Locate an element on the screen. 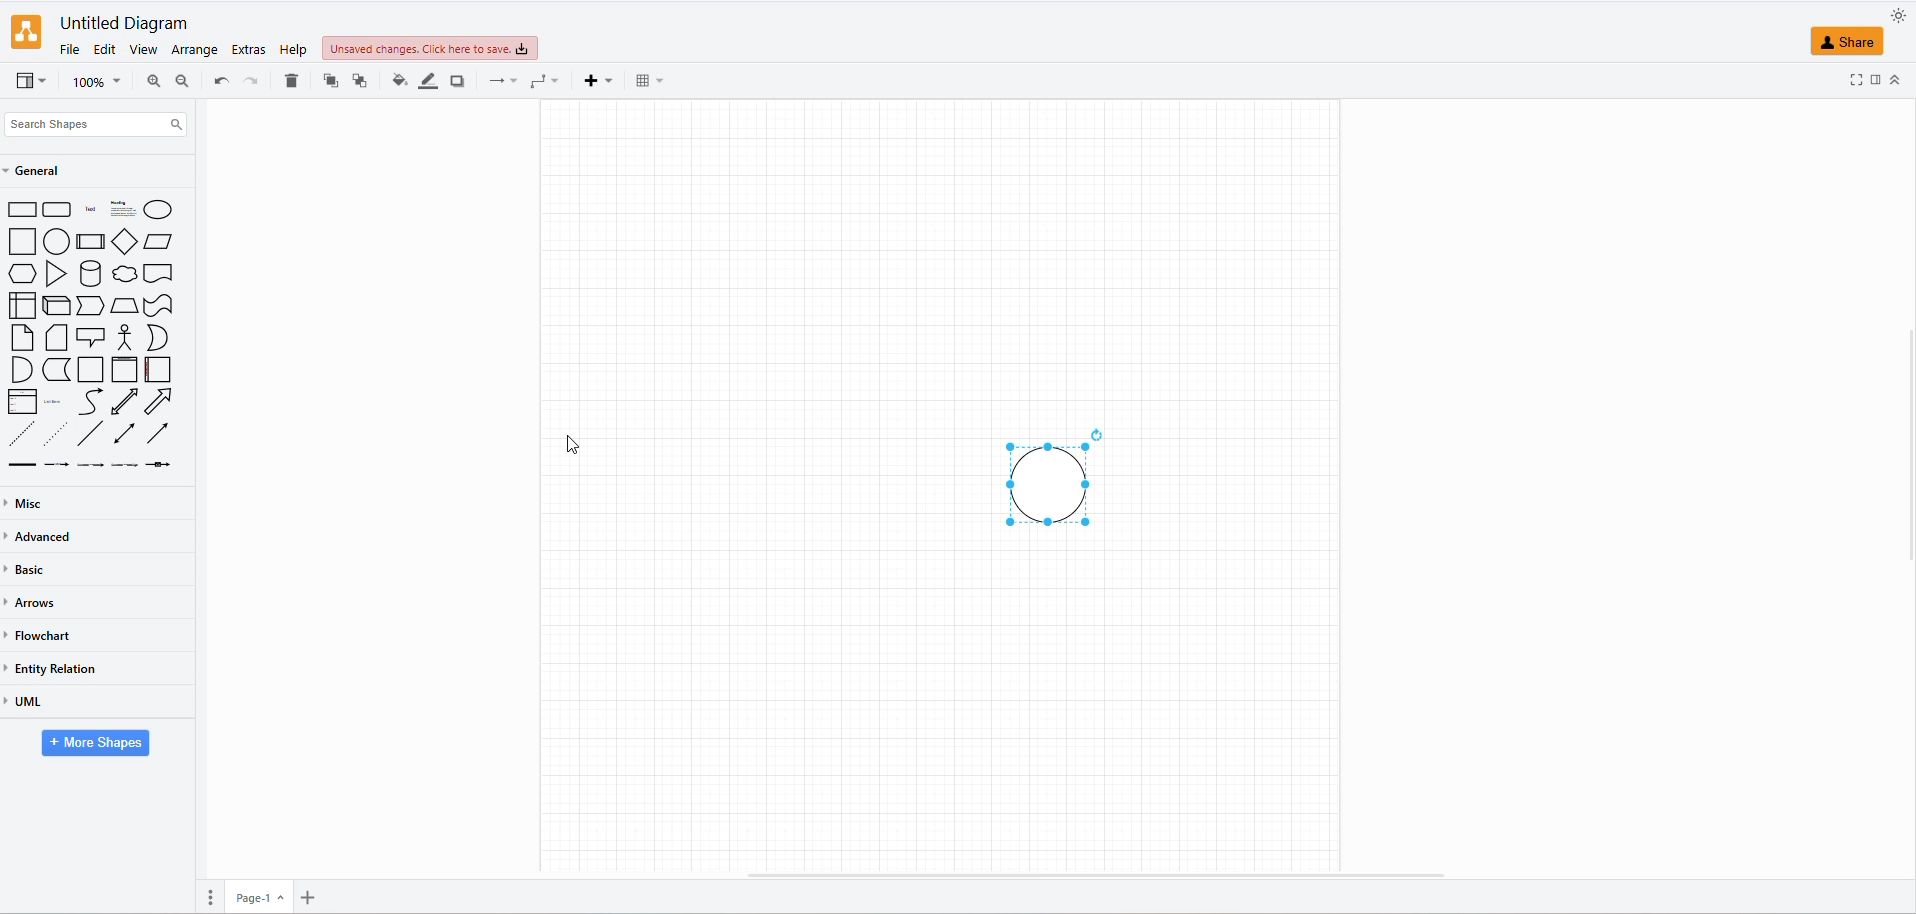  ACTOR is located at coordinates (126, 337).